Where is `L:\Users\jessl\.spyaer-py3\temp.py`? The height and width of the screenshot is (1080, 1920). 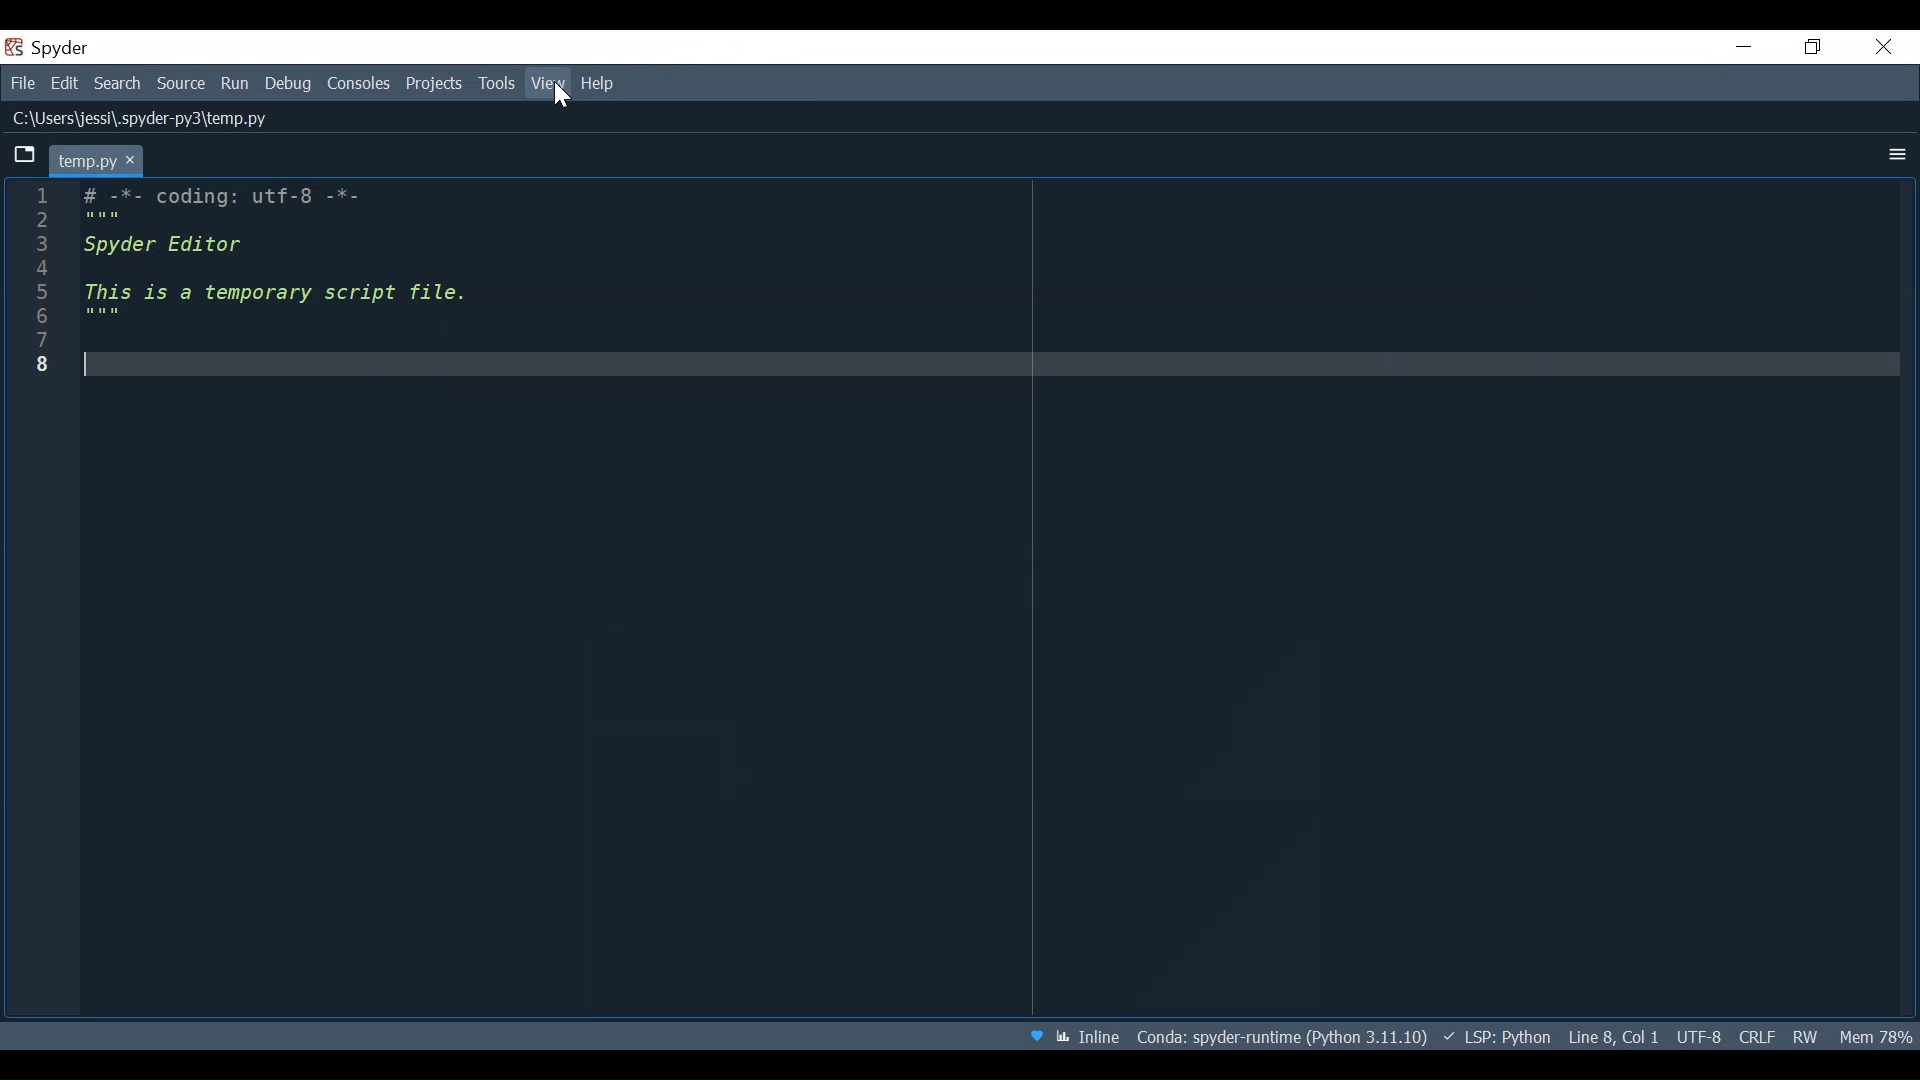
L:\Users\jessl\.spyaer-py3\temp.py is located at coordinates (164, 123).